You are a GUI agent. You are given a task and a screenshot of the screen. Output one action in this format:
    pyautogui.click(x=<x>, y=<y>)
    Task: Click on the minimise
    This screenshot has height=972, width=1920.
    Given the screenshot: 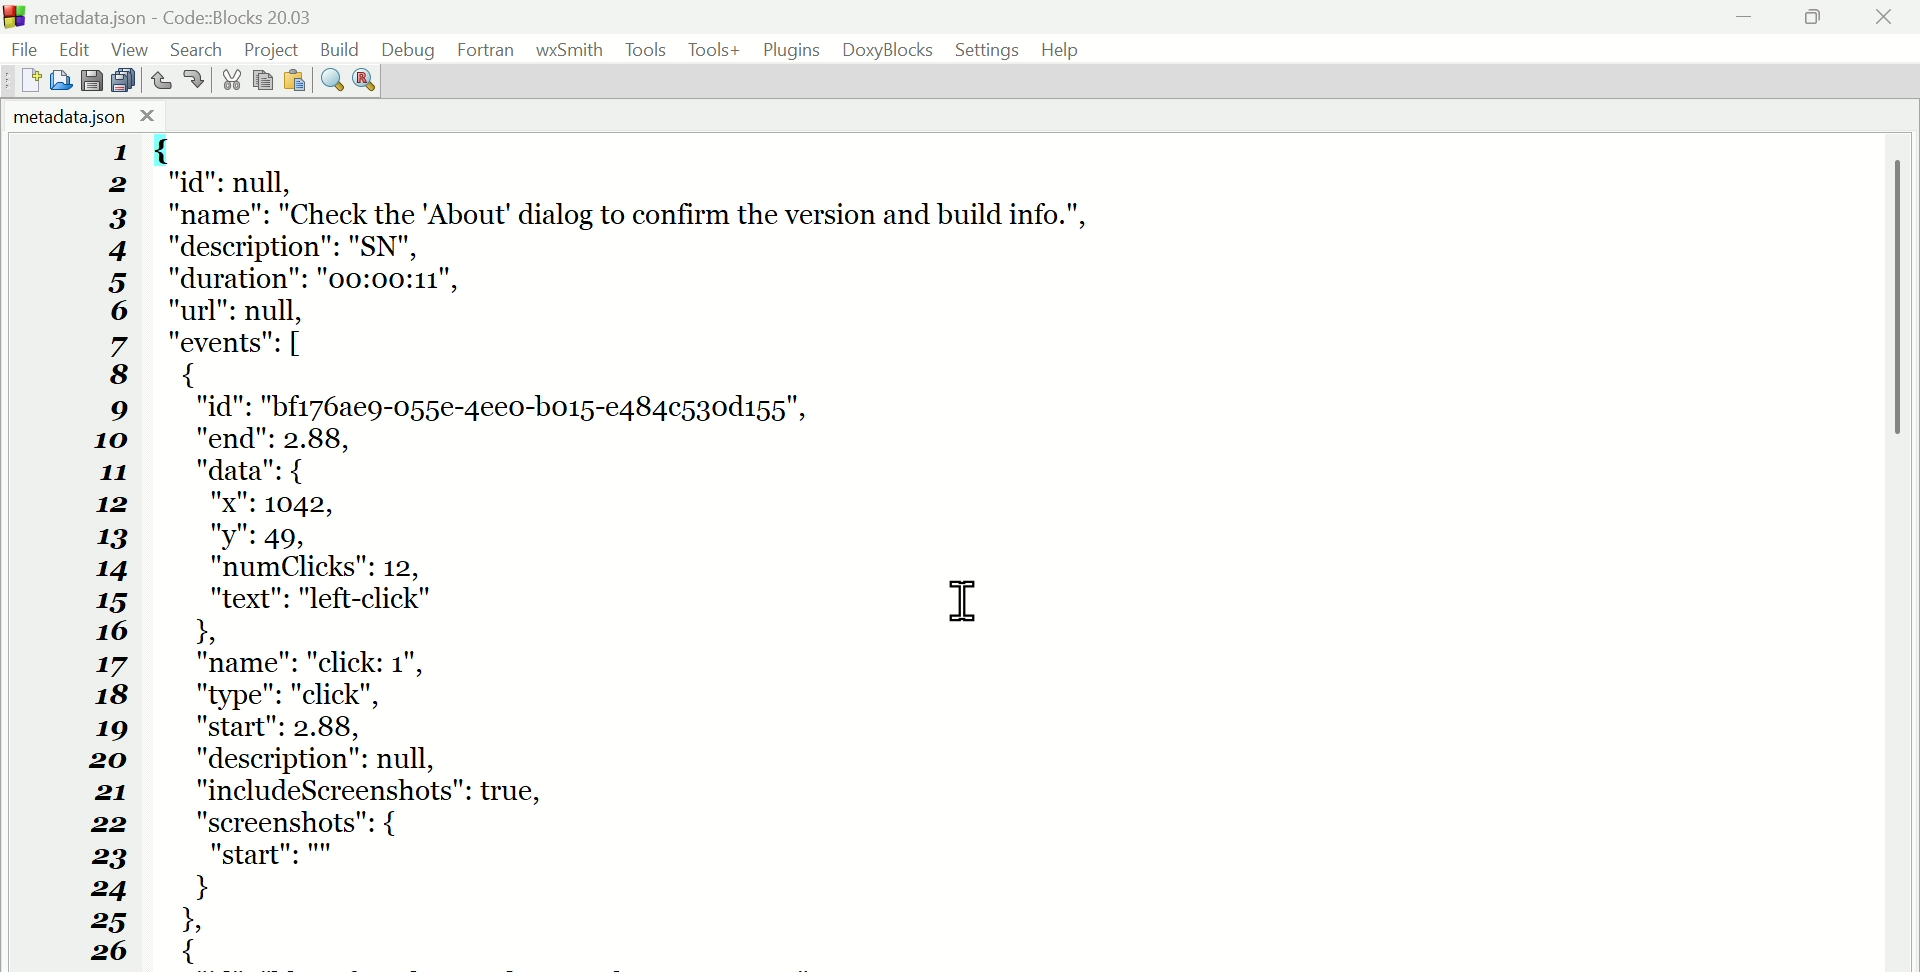 What is the action you would take?
    pyautogui.click(x=1746, y=18)
    